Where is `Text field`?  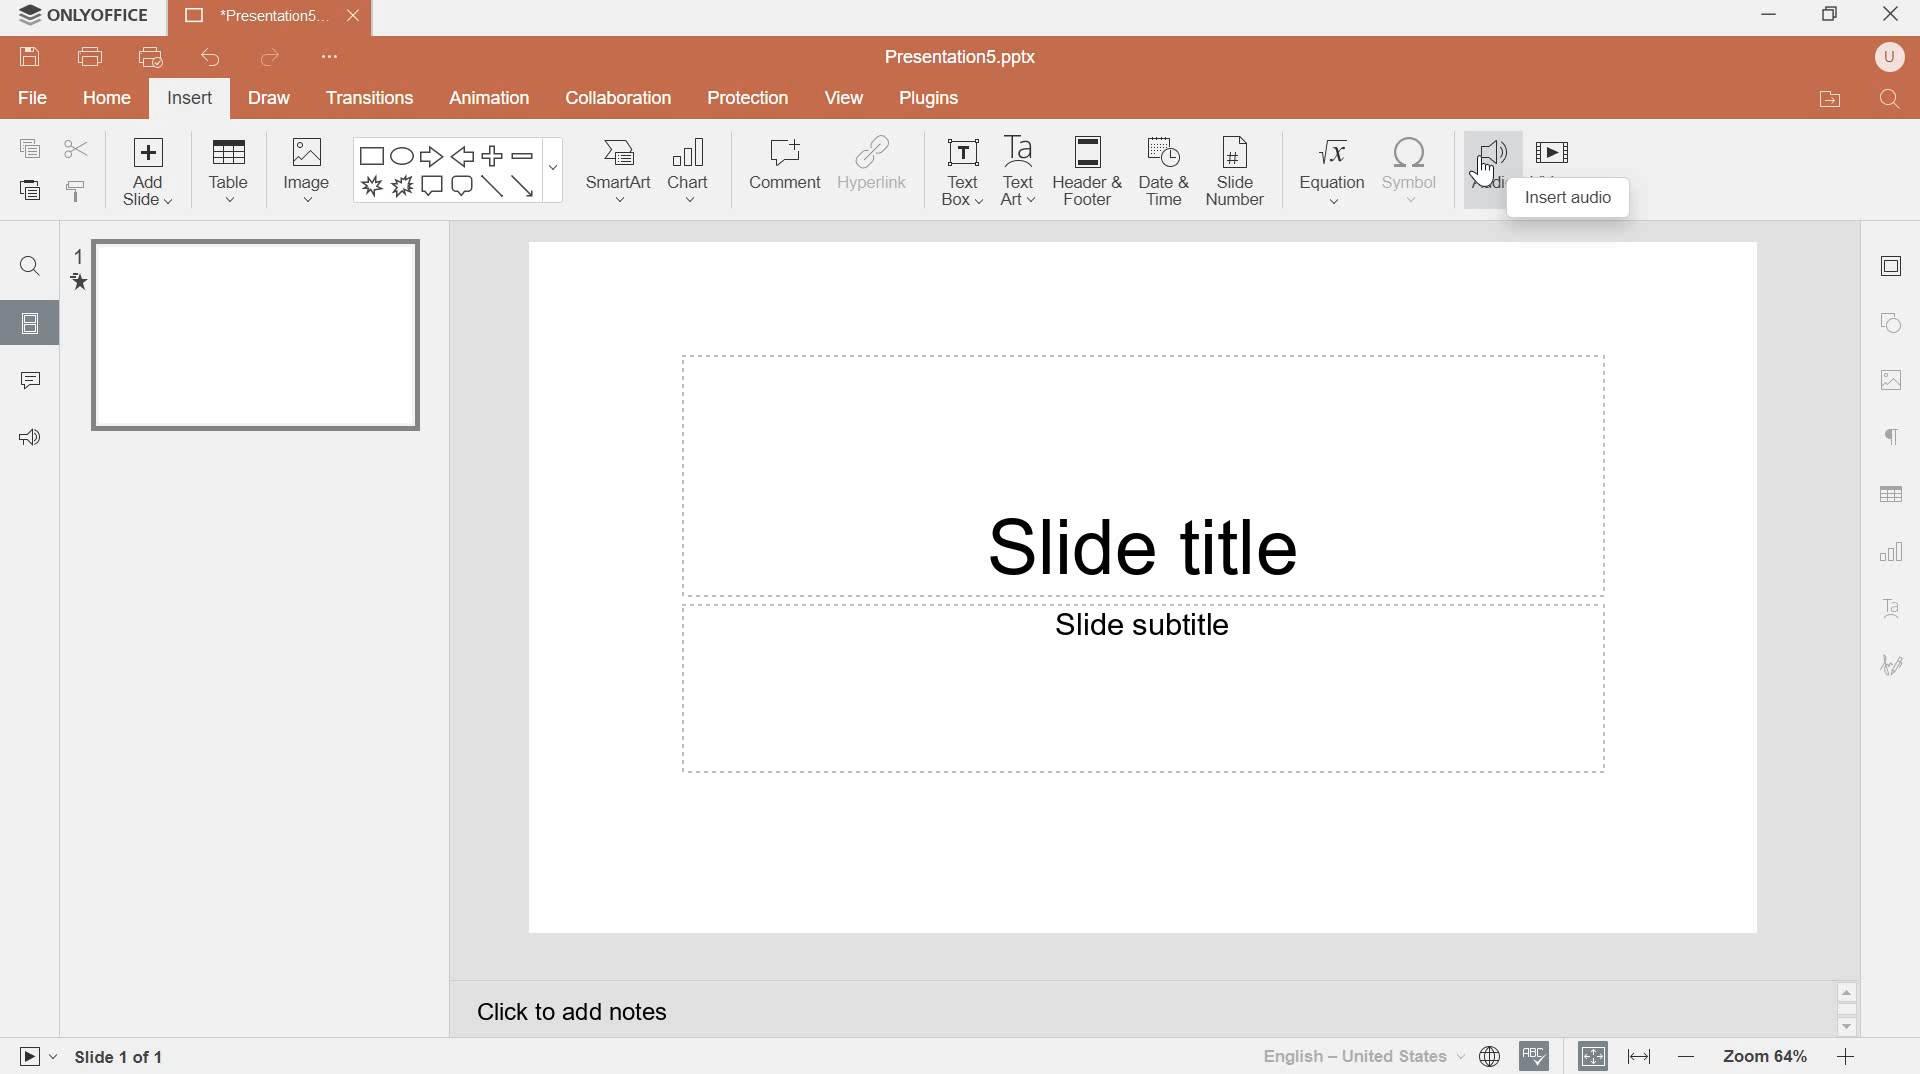 Text field is located at coordinates (1141, 691).